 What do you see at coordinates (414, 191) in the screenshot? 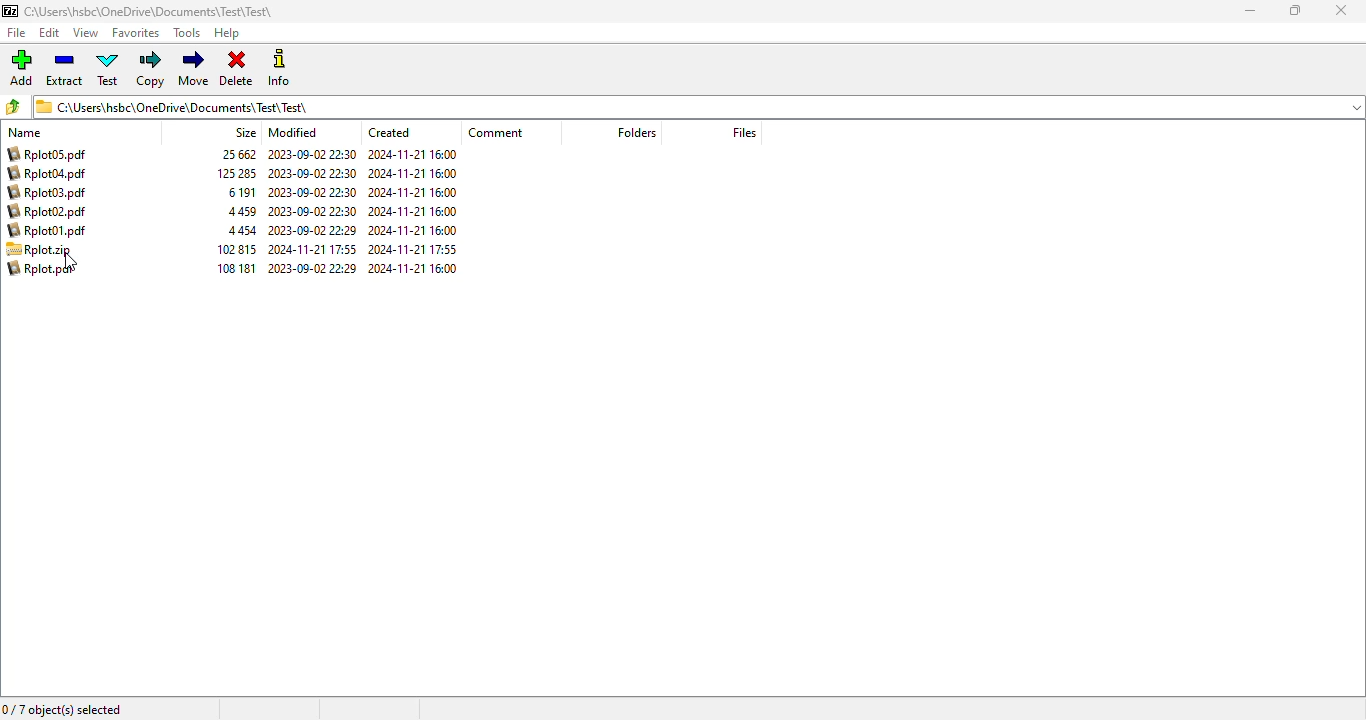
I see `2024-11-21 16:00` at bounding box center [414, 191].